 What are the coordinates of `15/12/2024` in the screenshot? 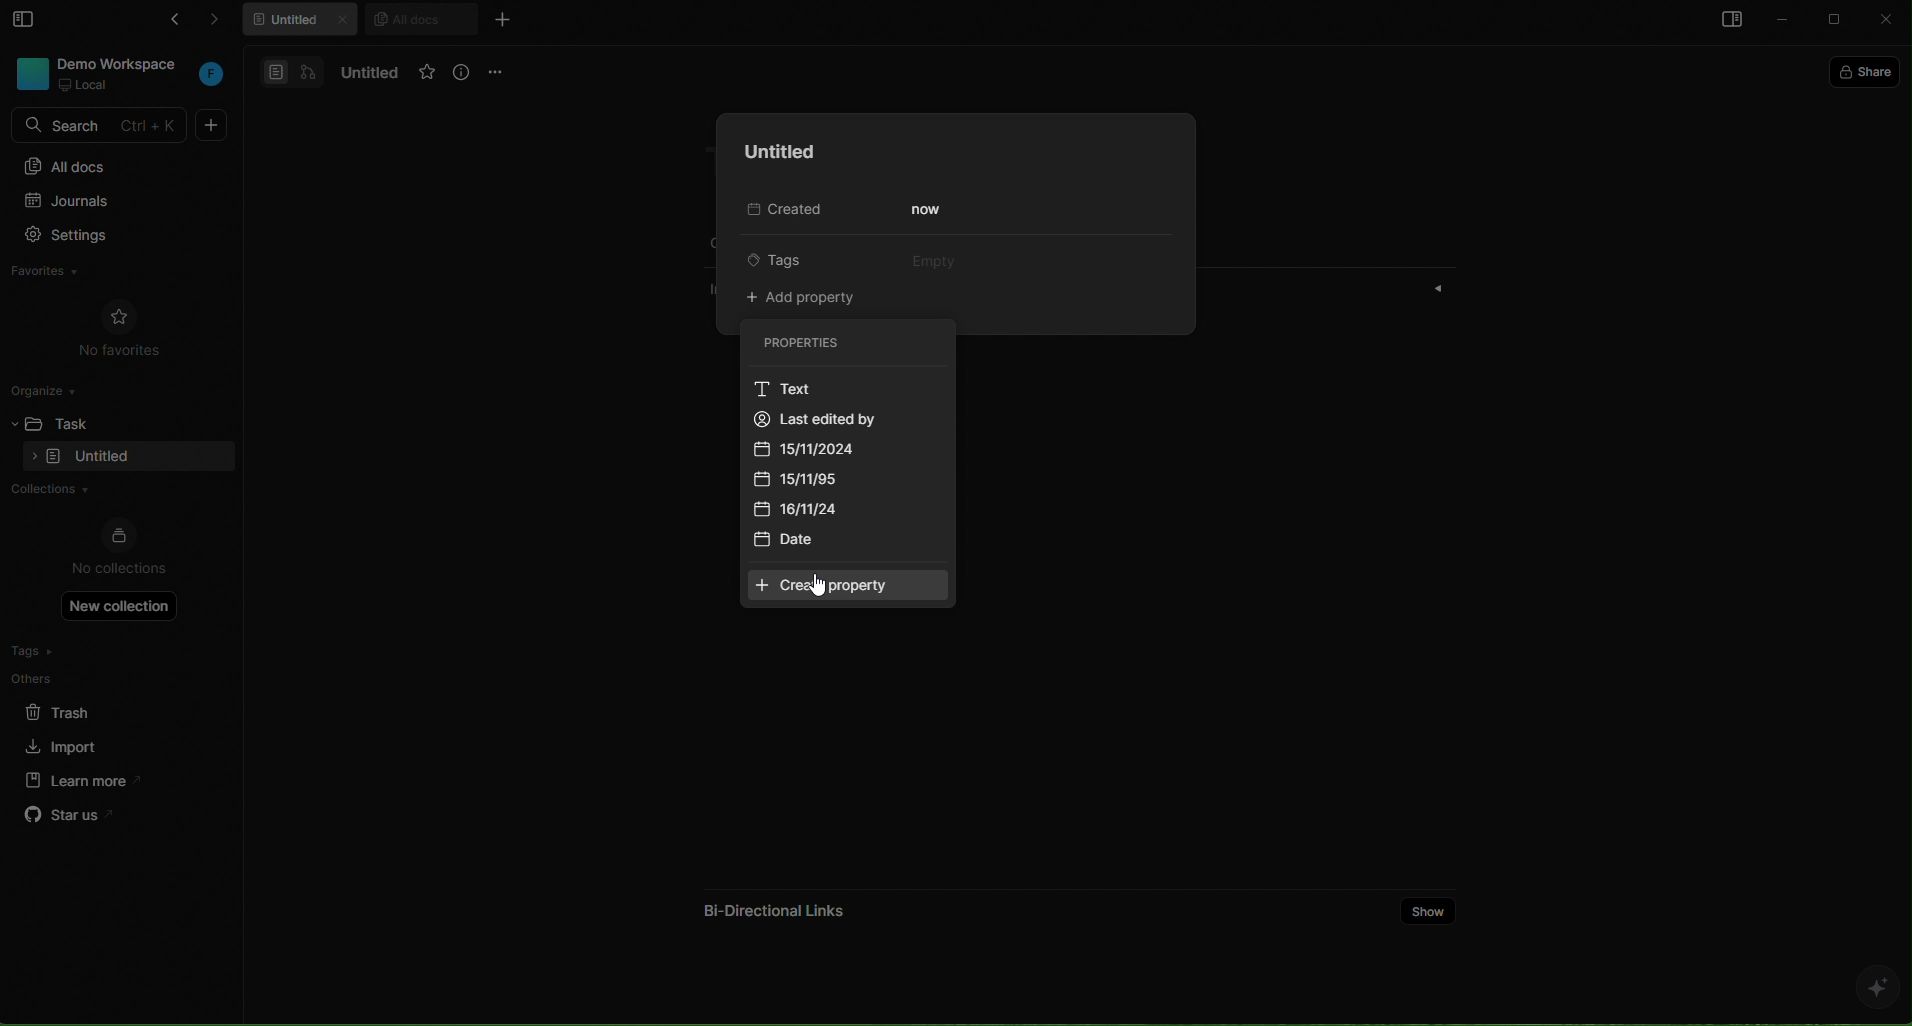 It's located at (824, 449).